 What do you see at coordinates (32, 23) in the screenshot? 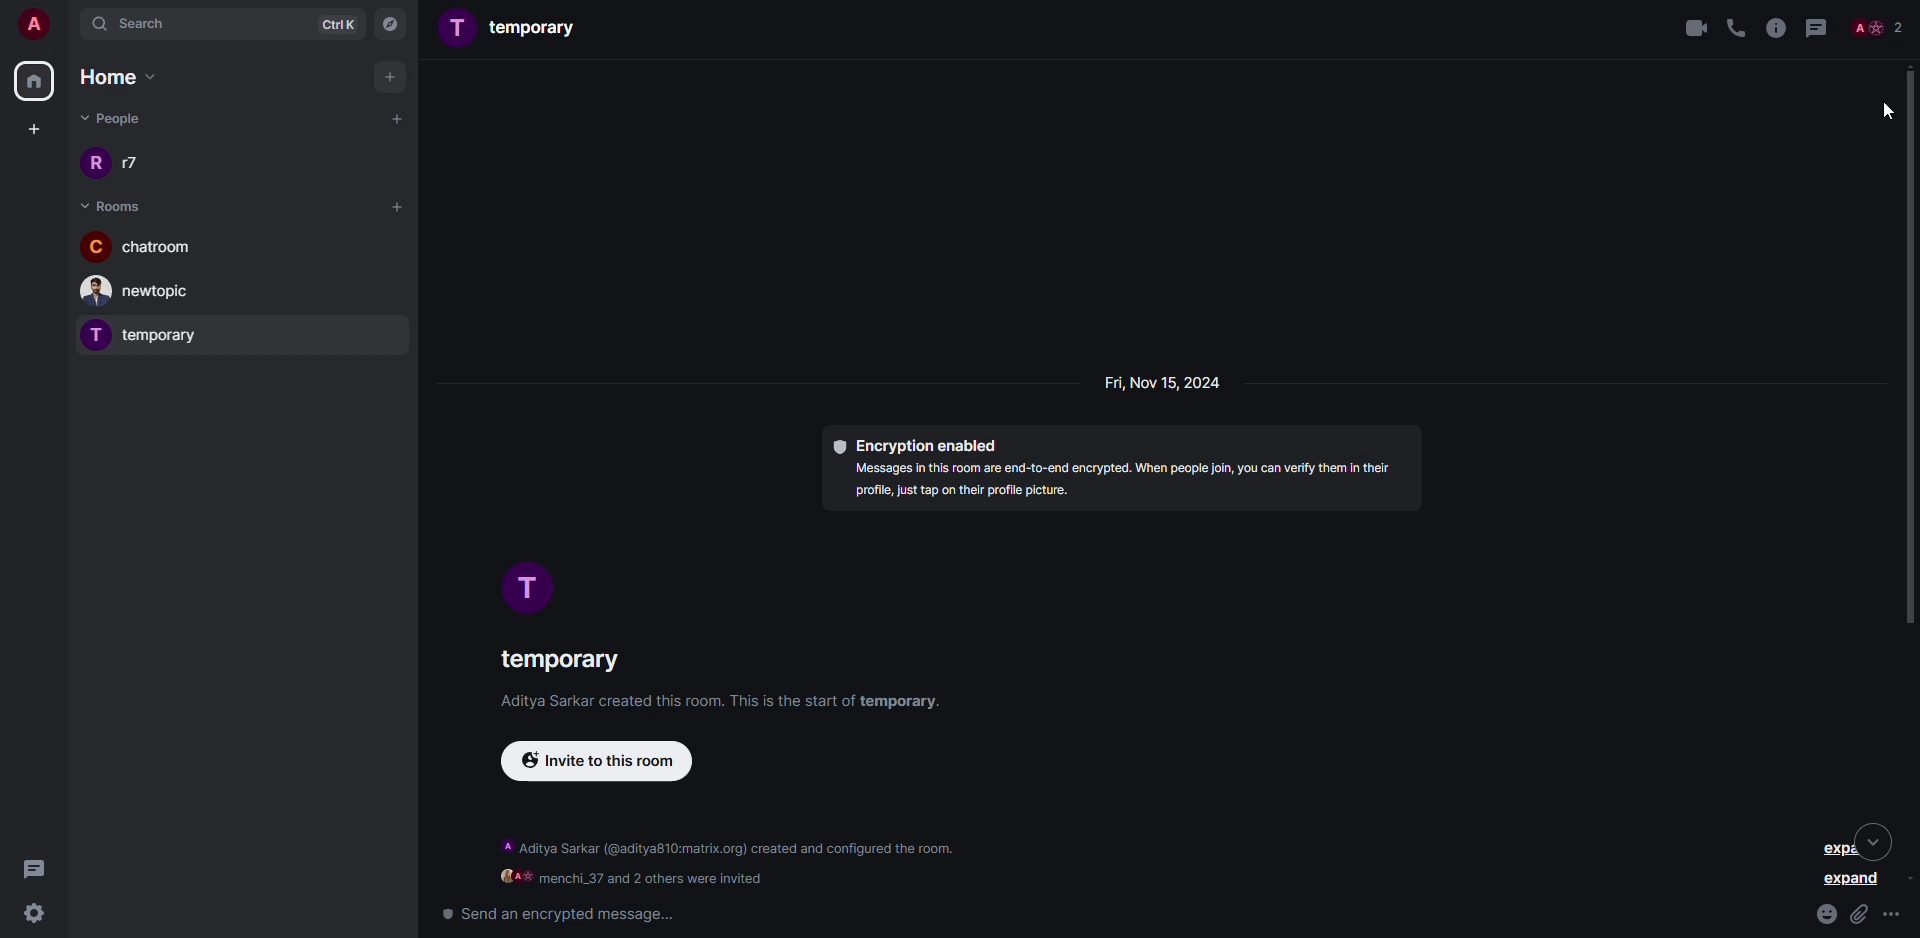
I see `account` at bounding box center [32, 23].